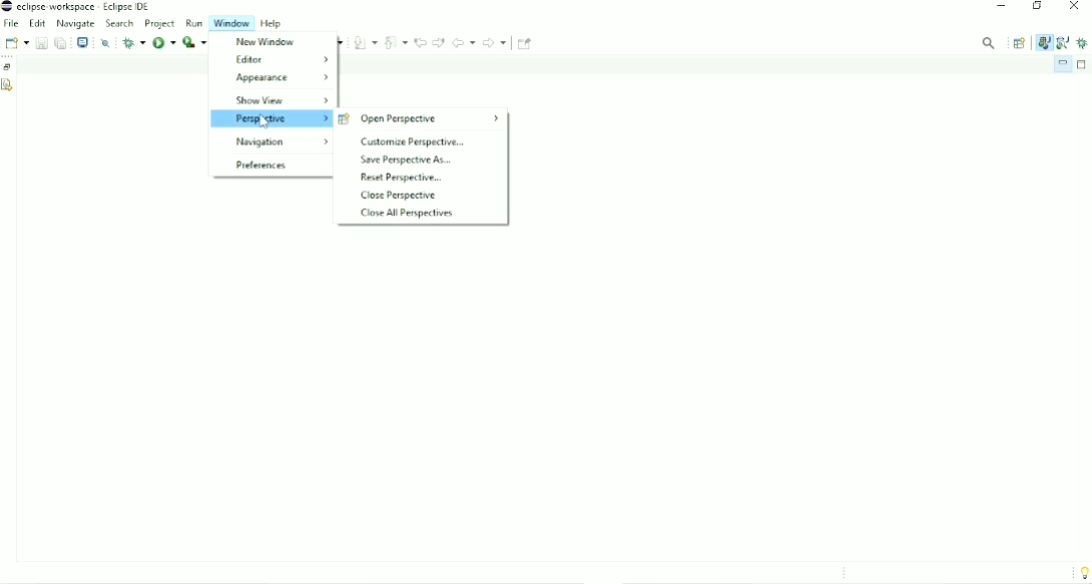 The height and width of the screenshot is (584, 1092). Describe the element at coordinates (194, 42) in the screenshot. I see `Run` at that location.